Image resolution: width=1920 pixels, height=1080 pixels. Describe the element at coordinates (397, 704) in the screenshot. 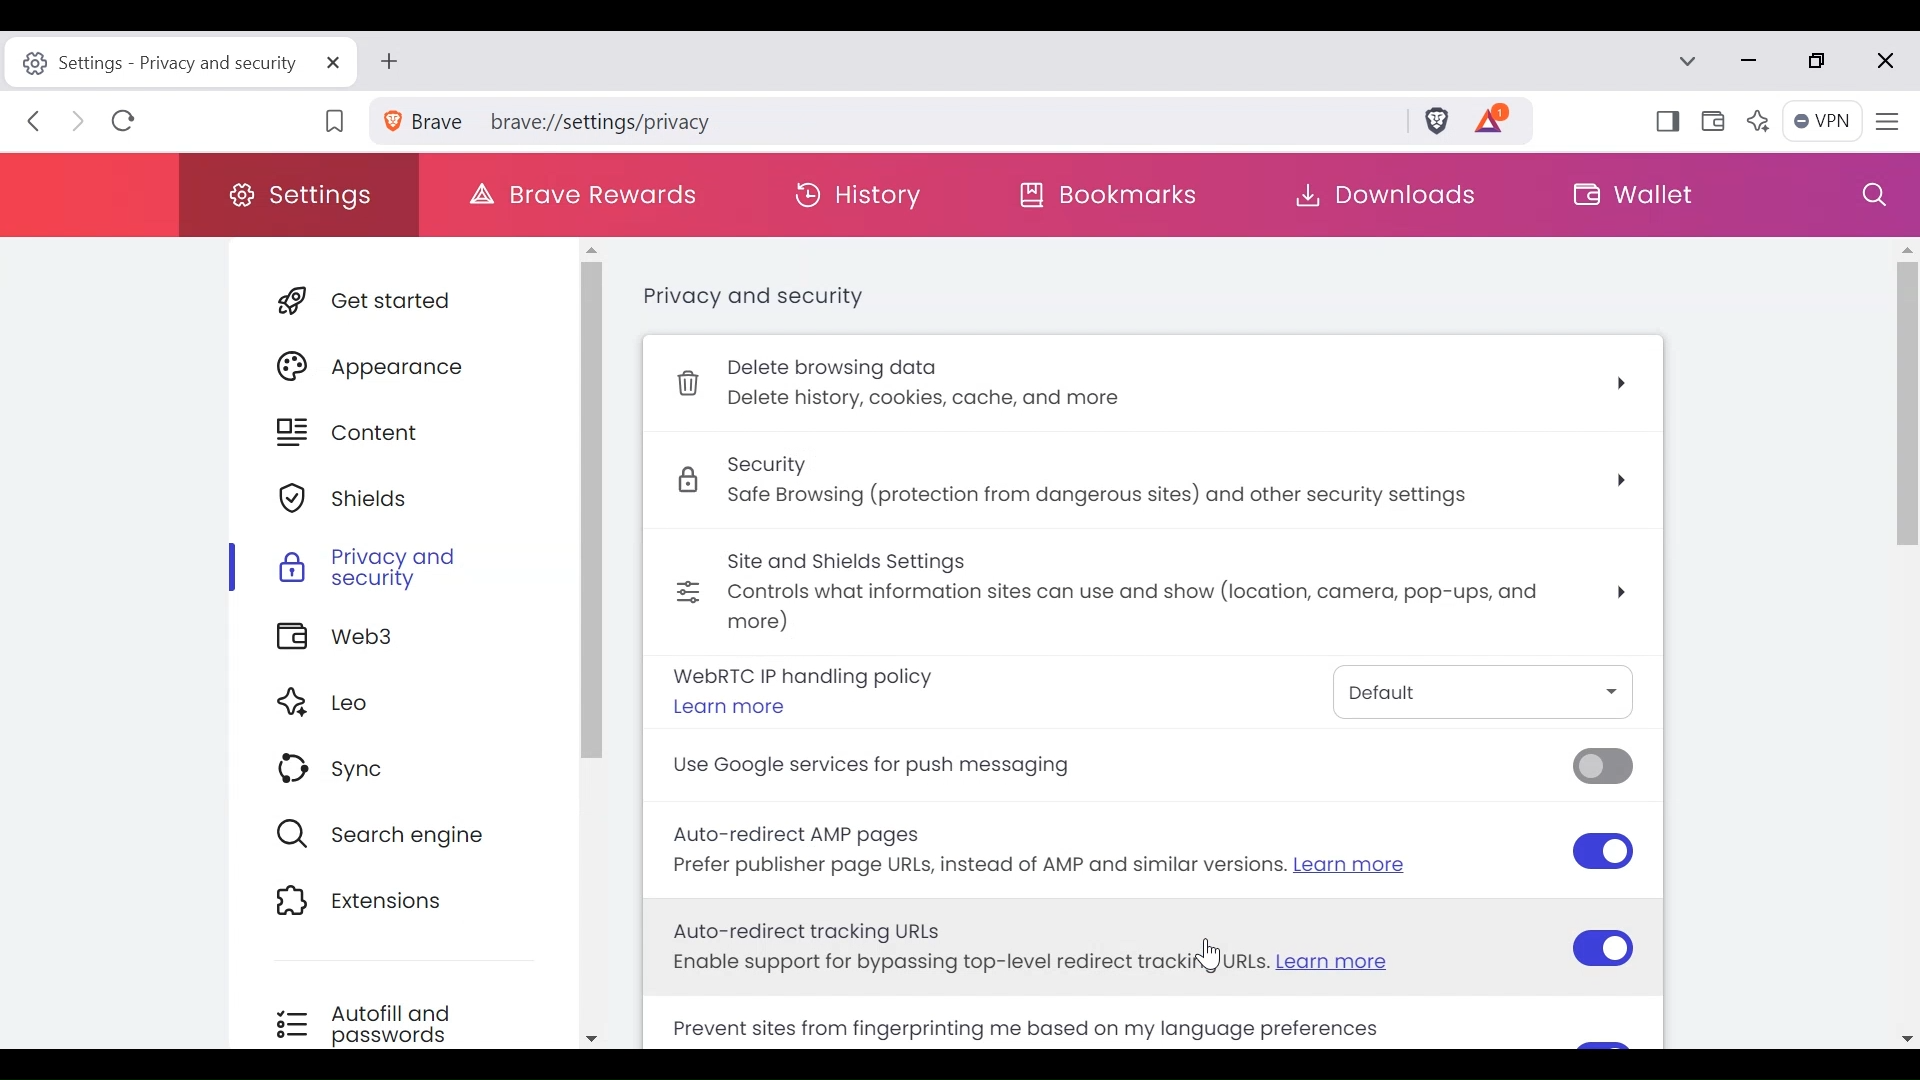

I see `Leo` at that location.